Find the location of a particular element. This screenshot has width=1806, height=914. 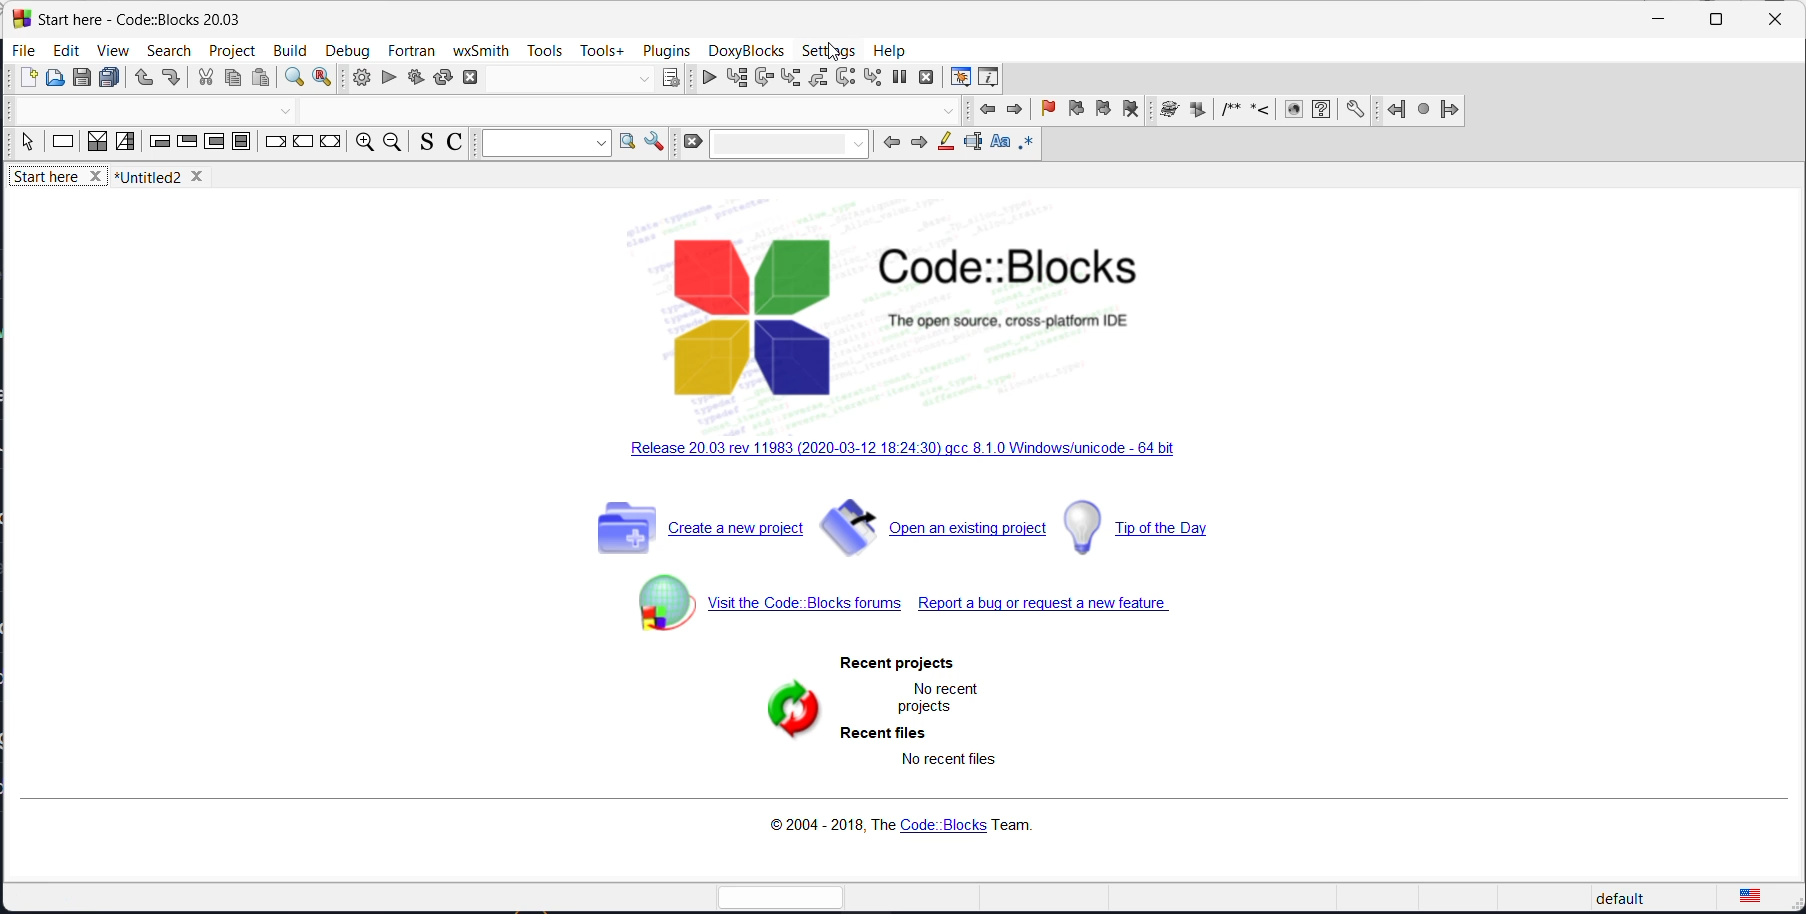

undo is located at coordinates (139, 80).